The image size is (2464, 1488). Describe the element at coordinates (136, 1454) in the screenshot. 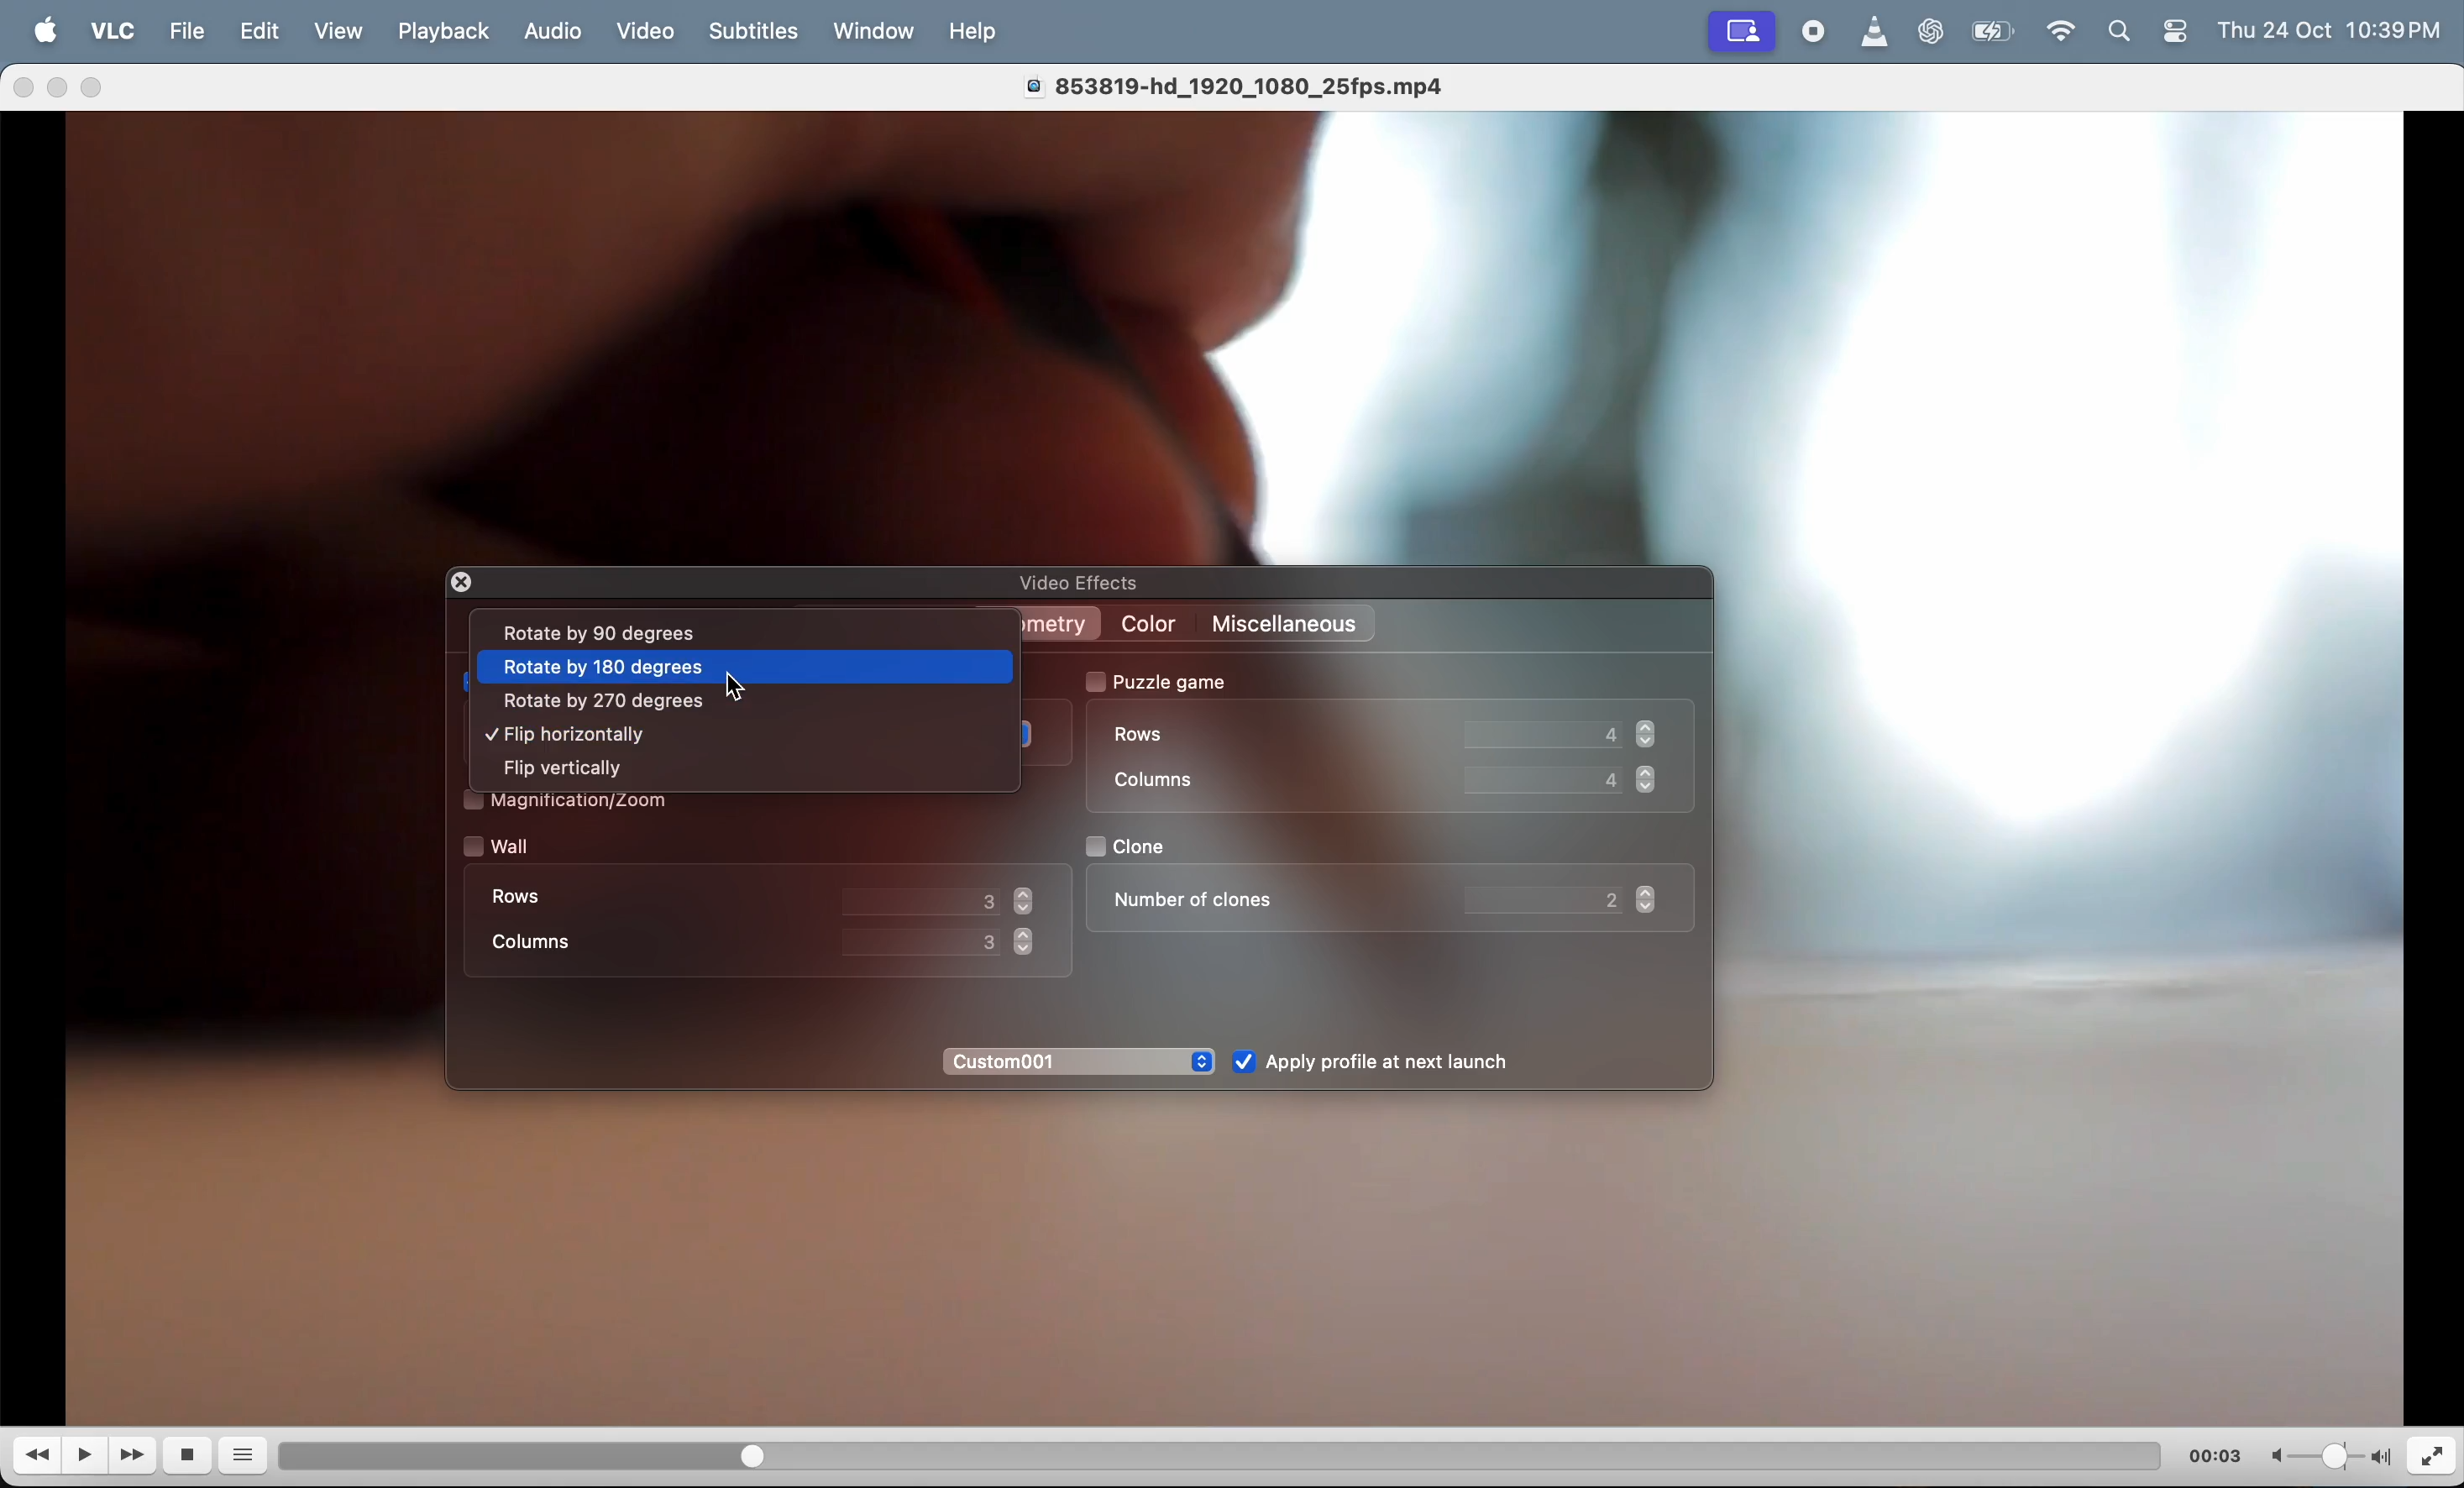

I see `Fast forward` at that location.